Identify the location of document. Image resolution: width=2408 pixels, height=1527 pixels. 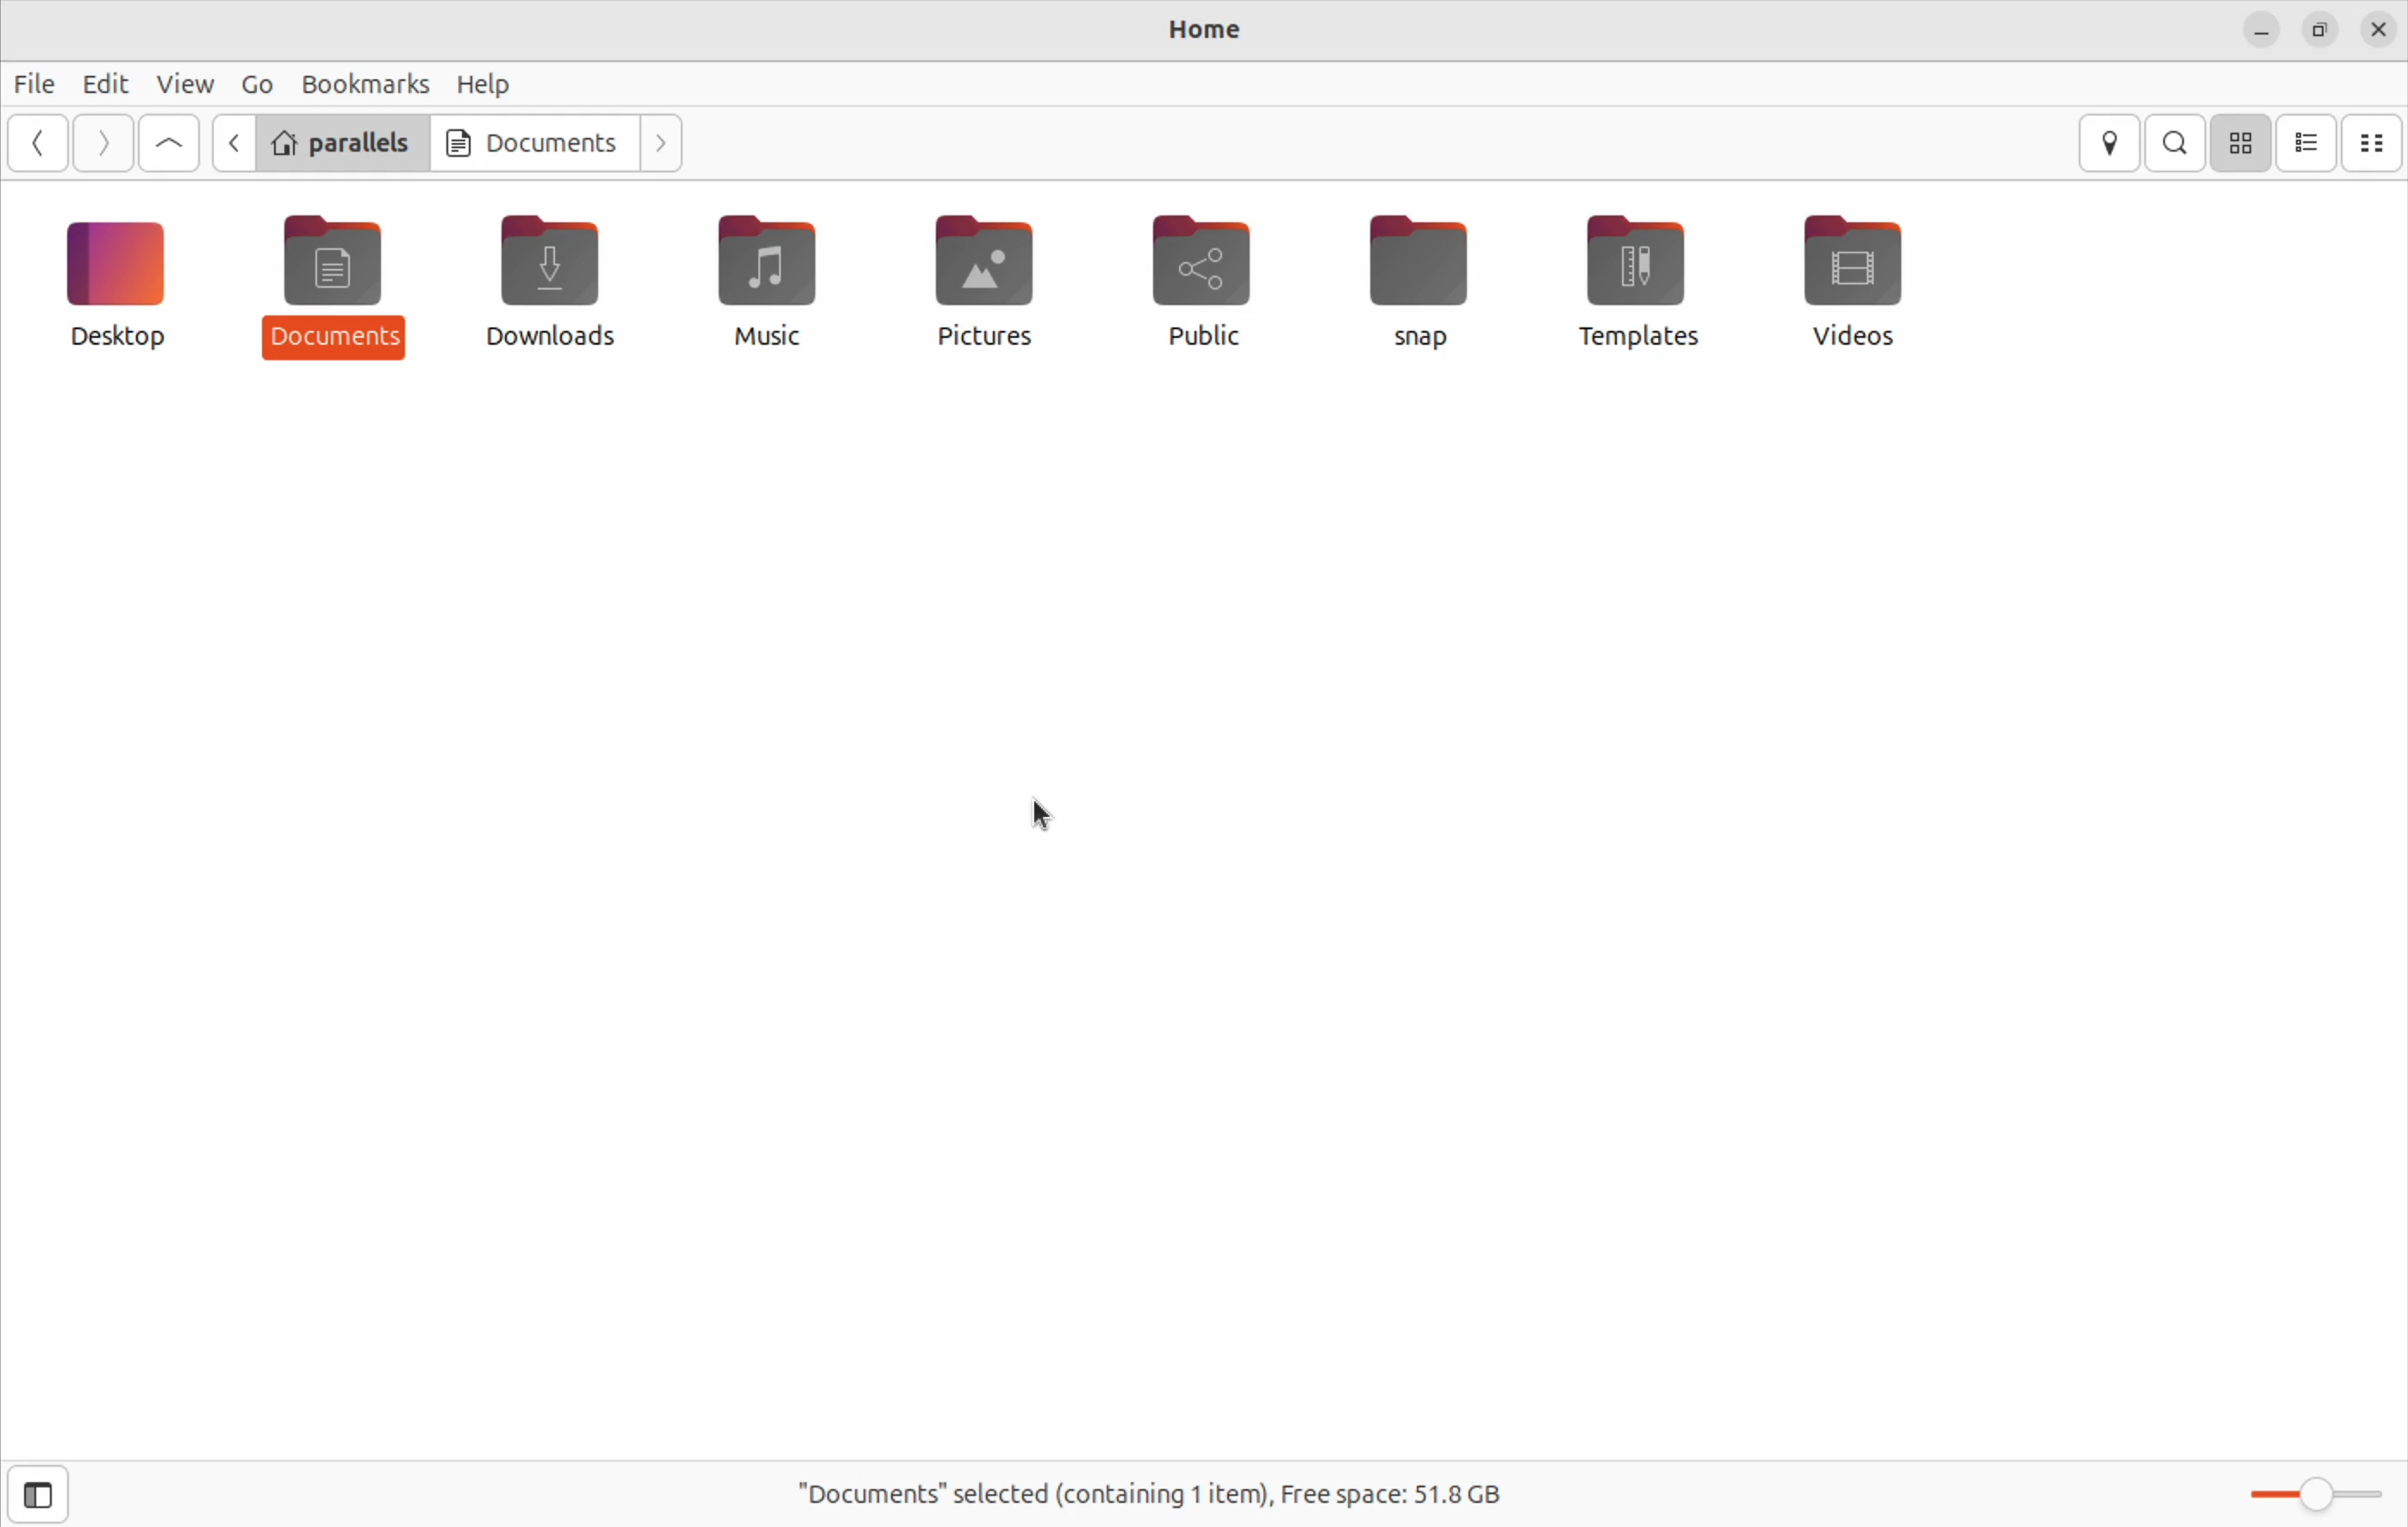
(342, 291).